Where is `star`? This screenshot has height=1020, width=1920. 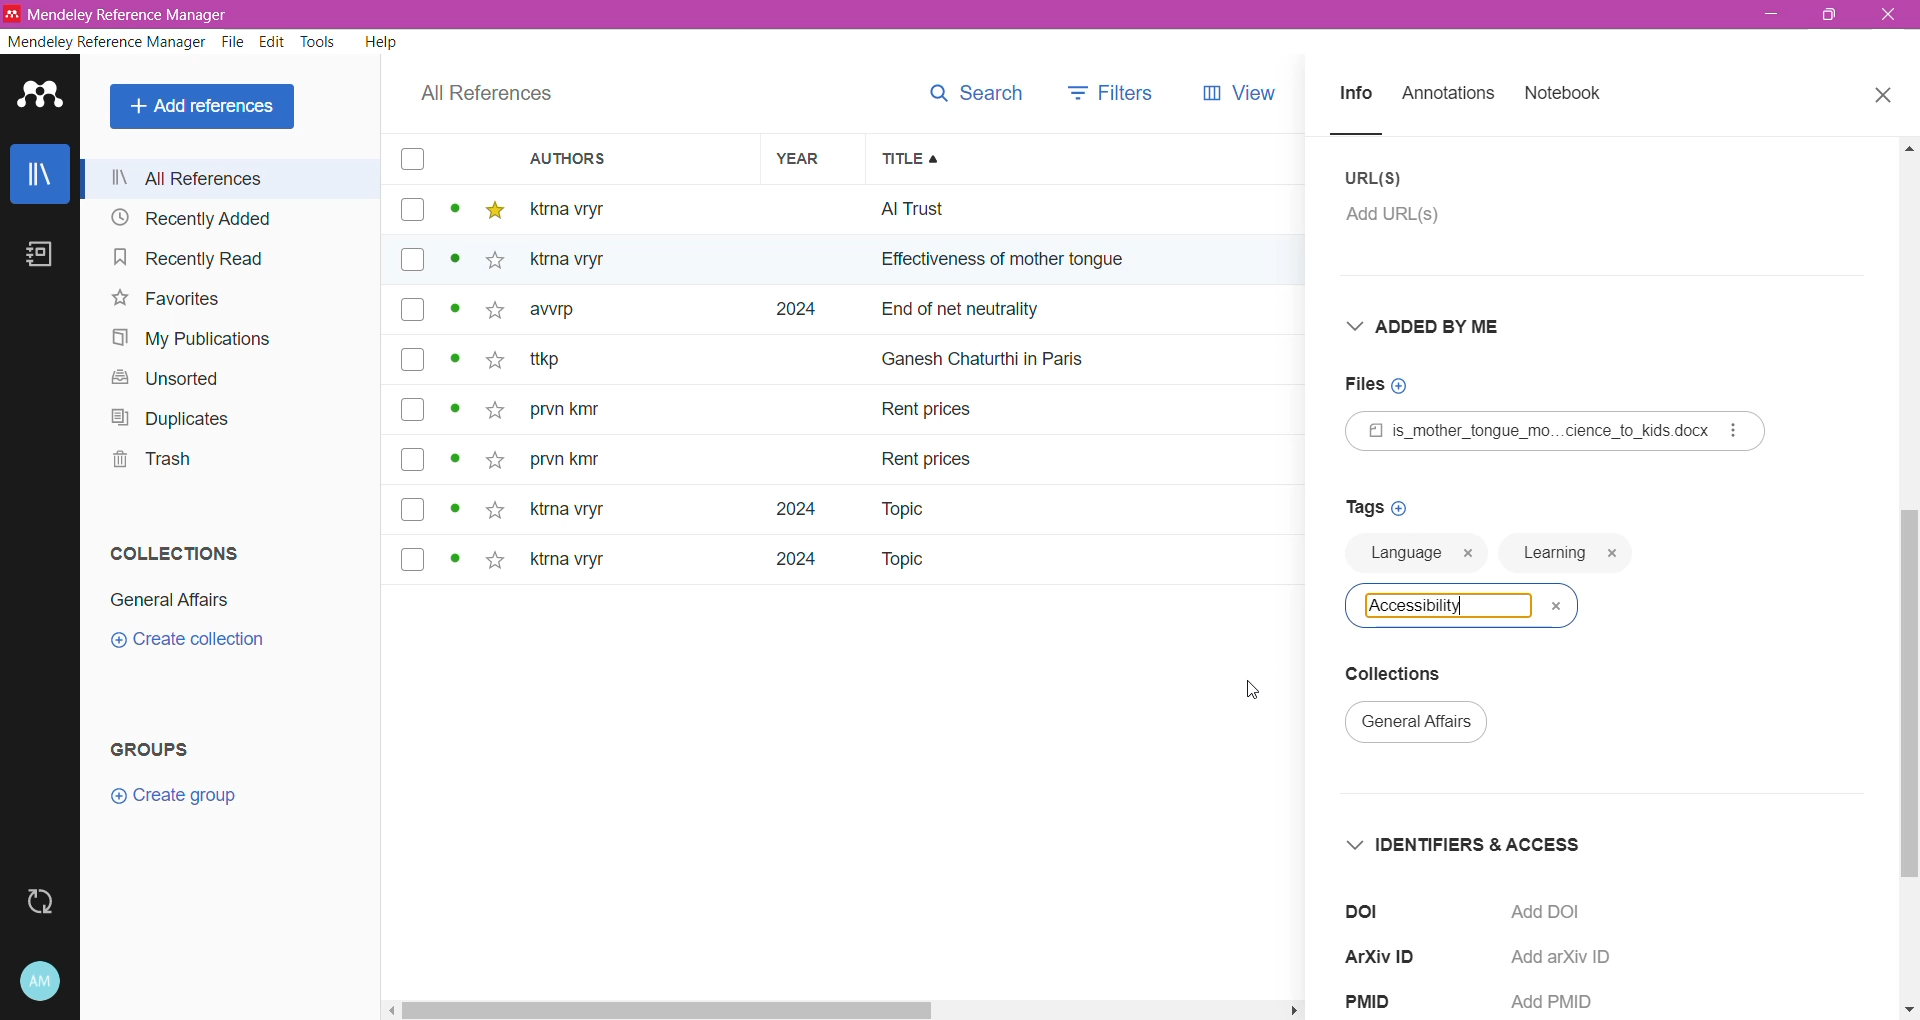
star is located at coordinates (491, 411).